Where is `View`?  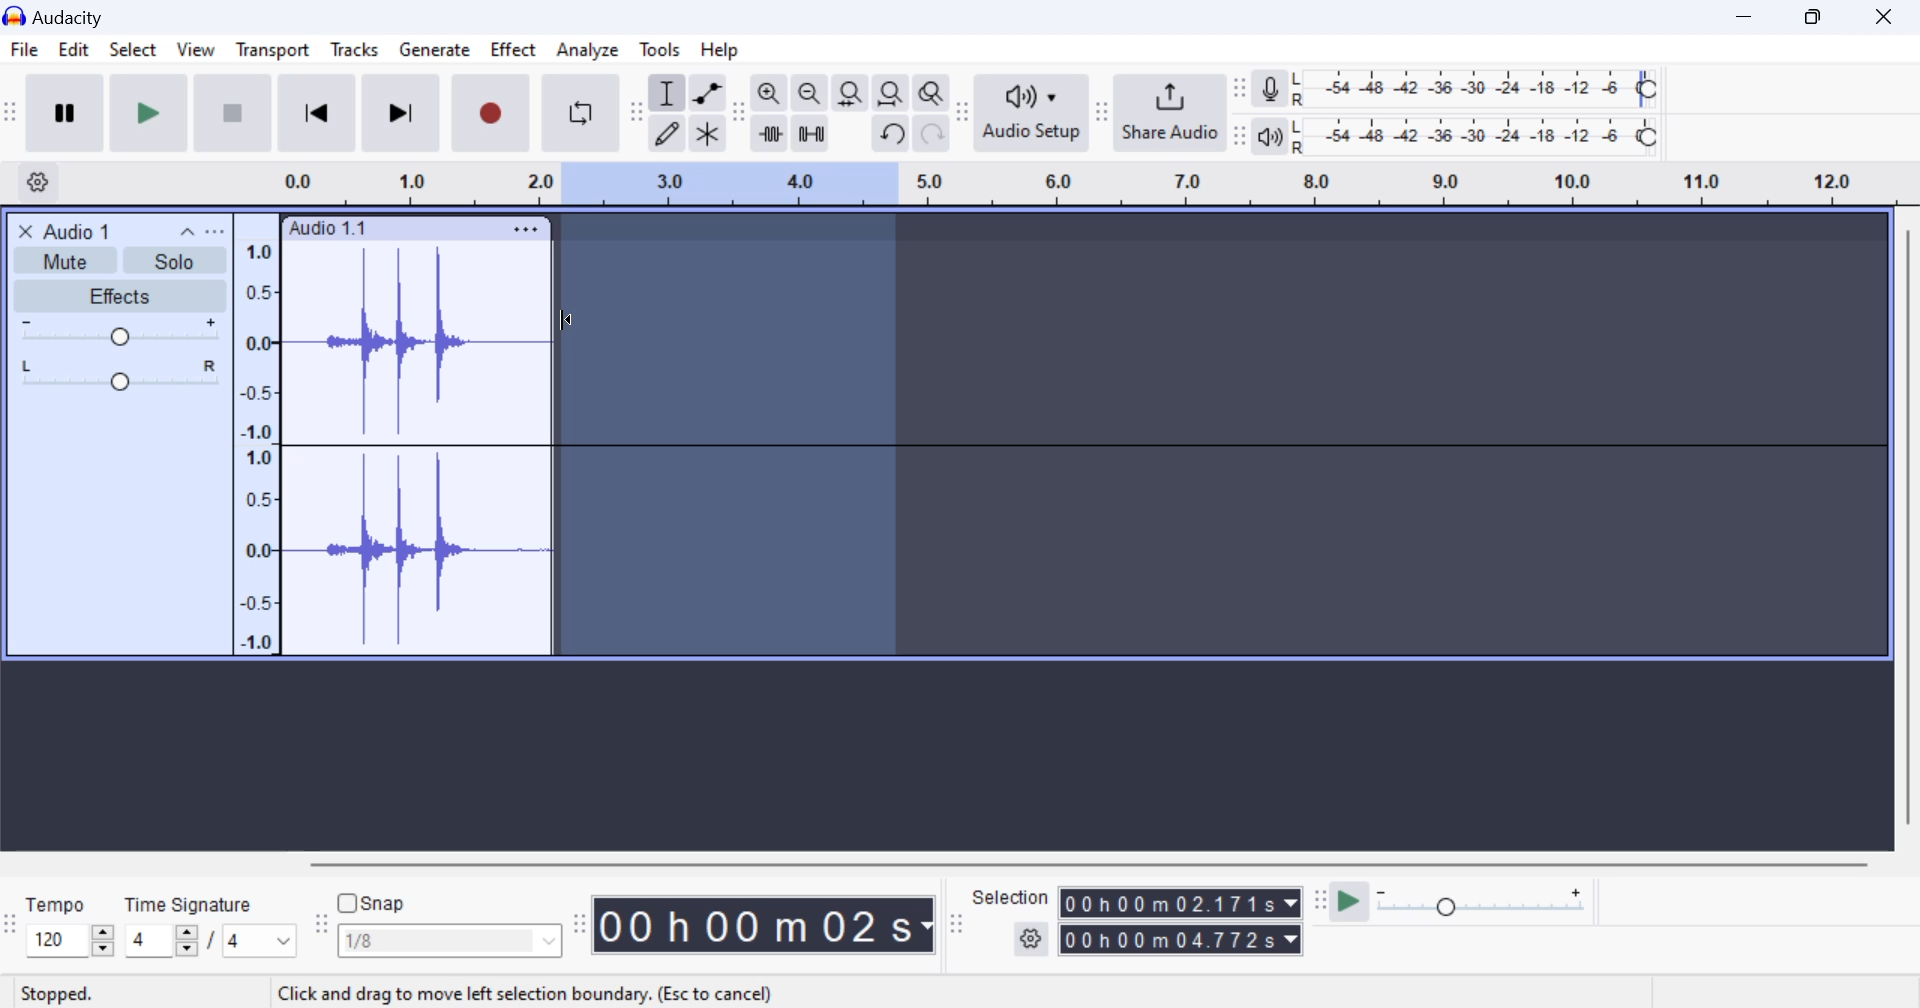 View is located at coordinates (194, 54).